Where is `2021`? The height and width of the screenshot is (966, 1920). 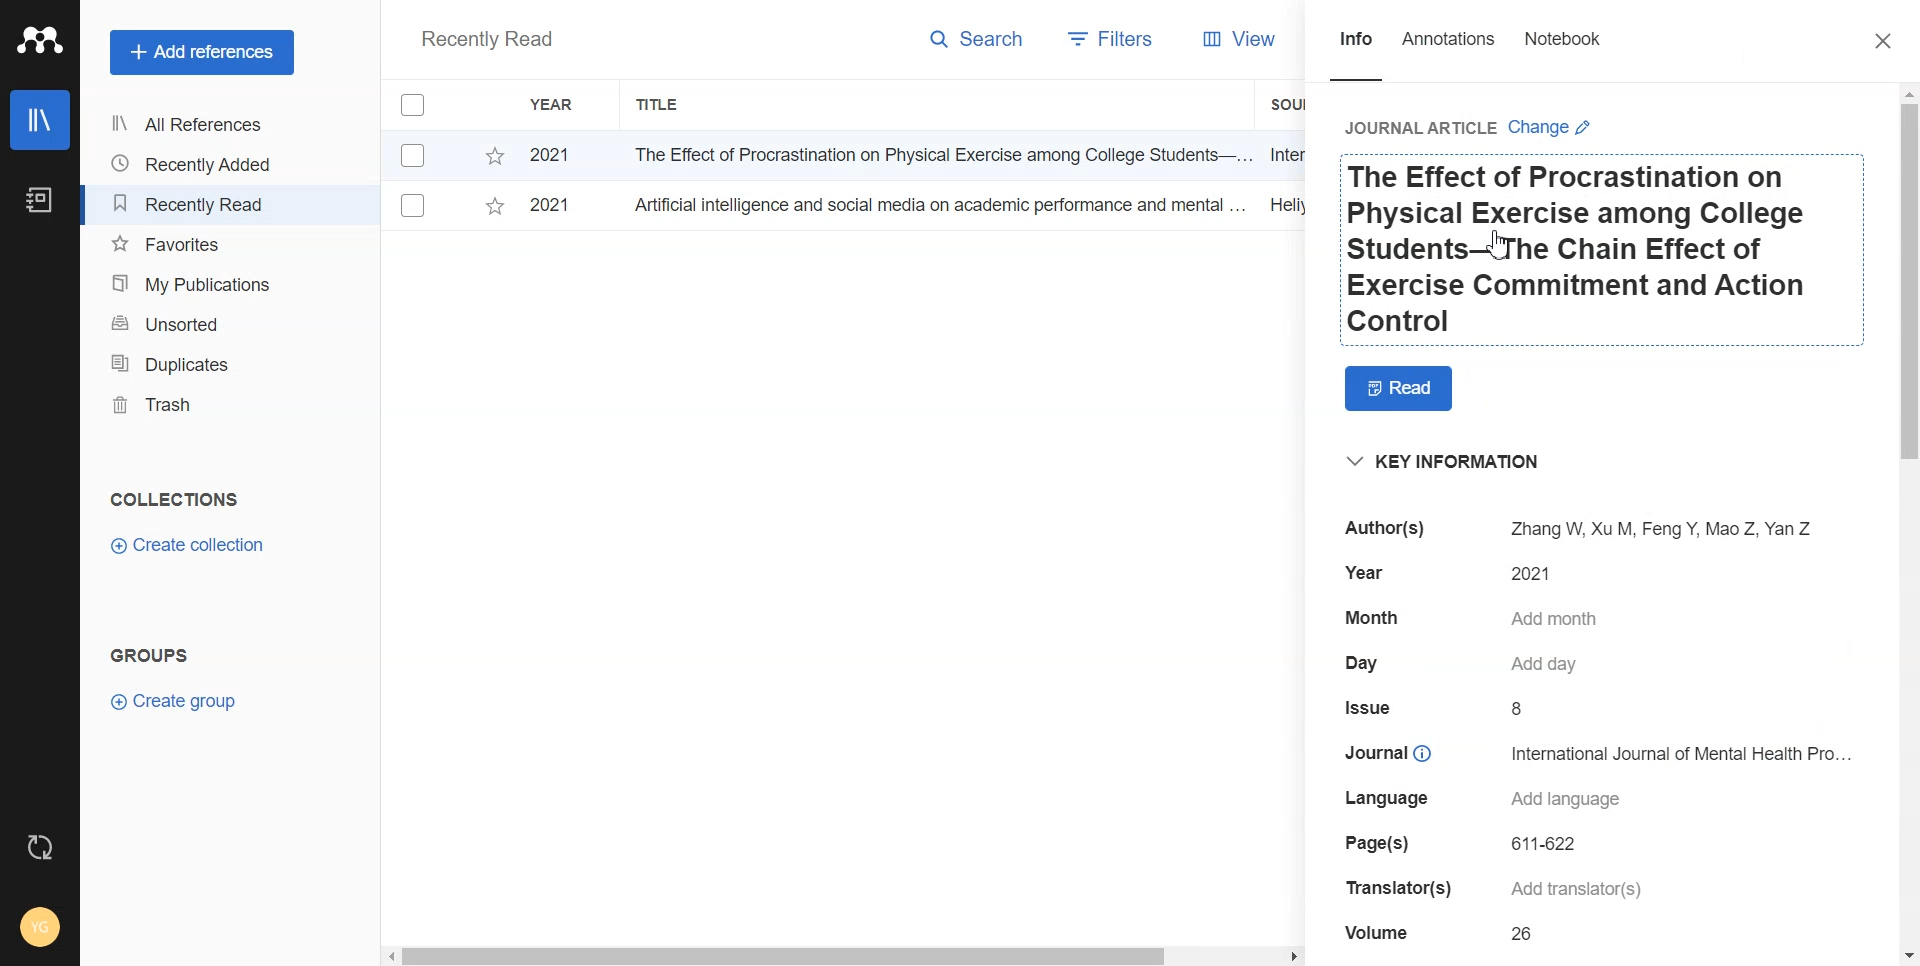
2021 is located at coordinates (549, 203).